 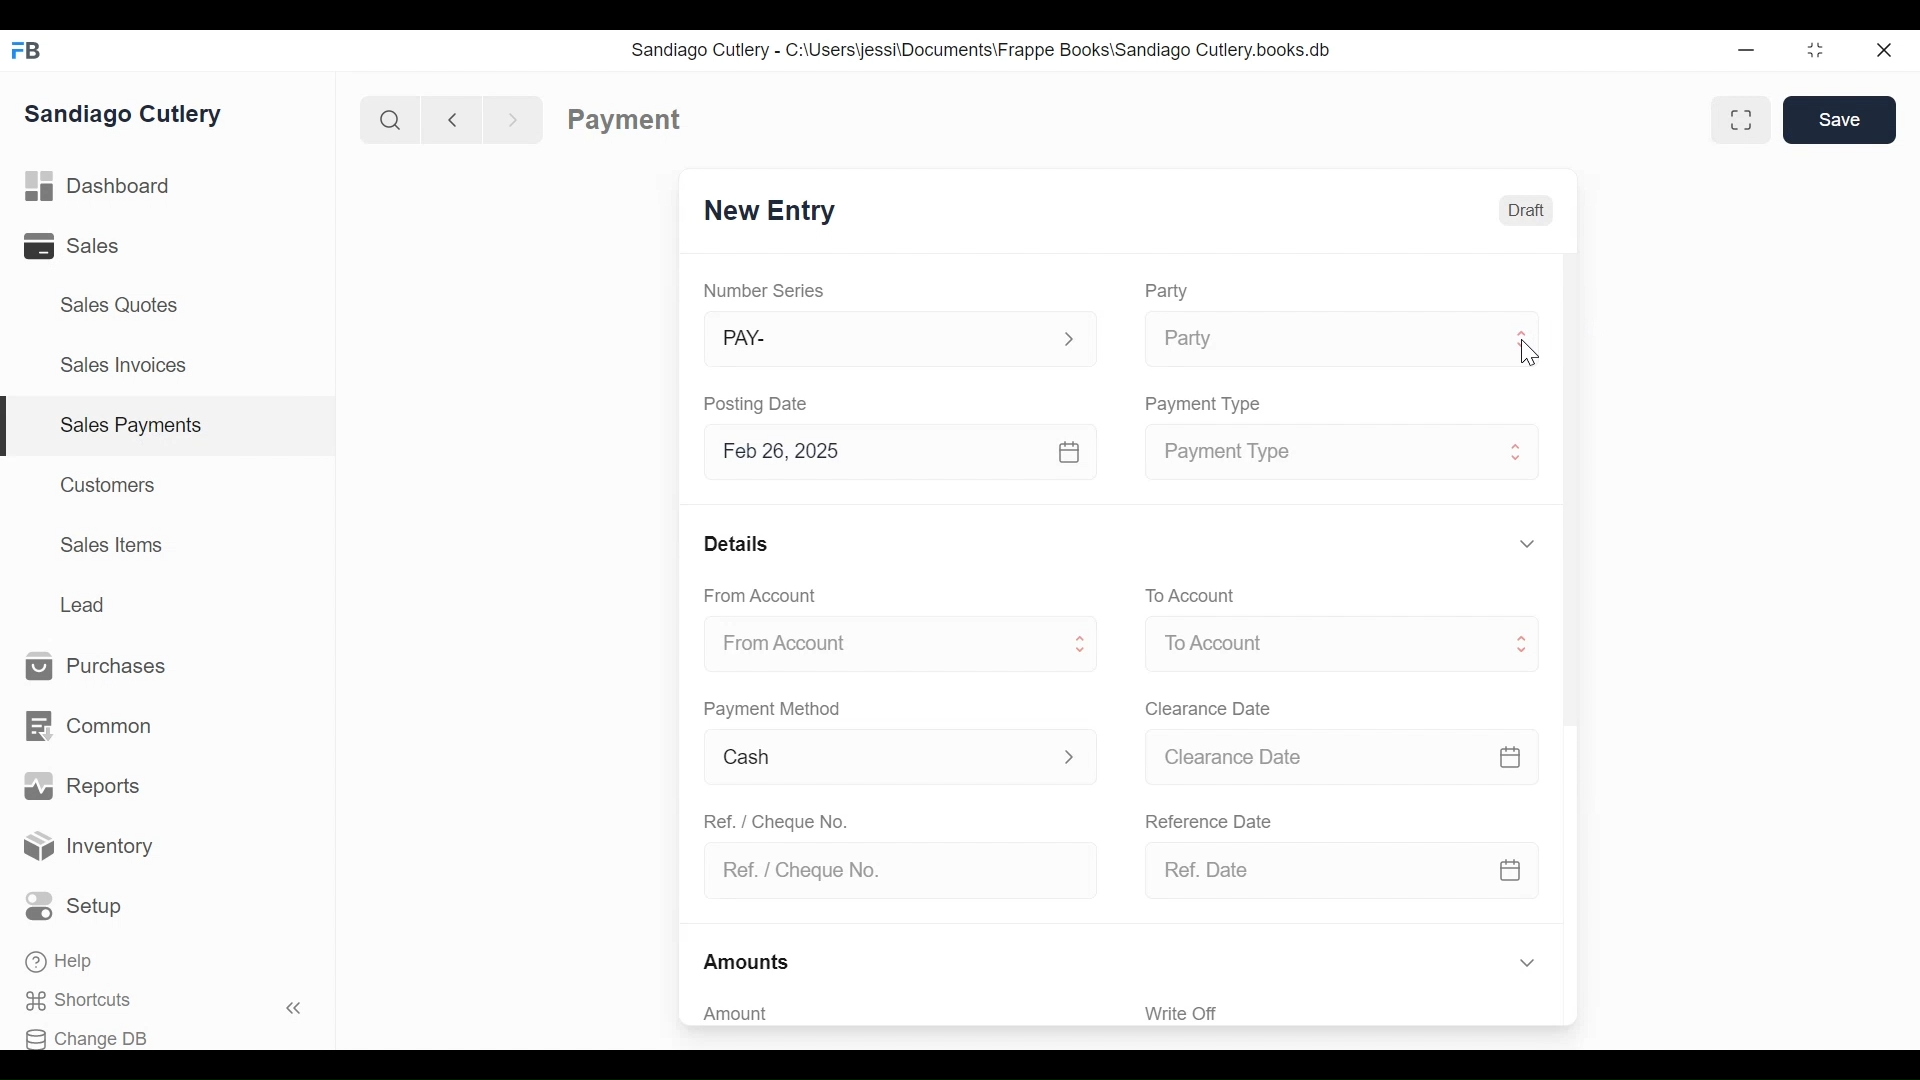 I want to click on Details, so click(x=736, y=542).